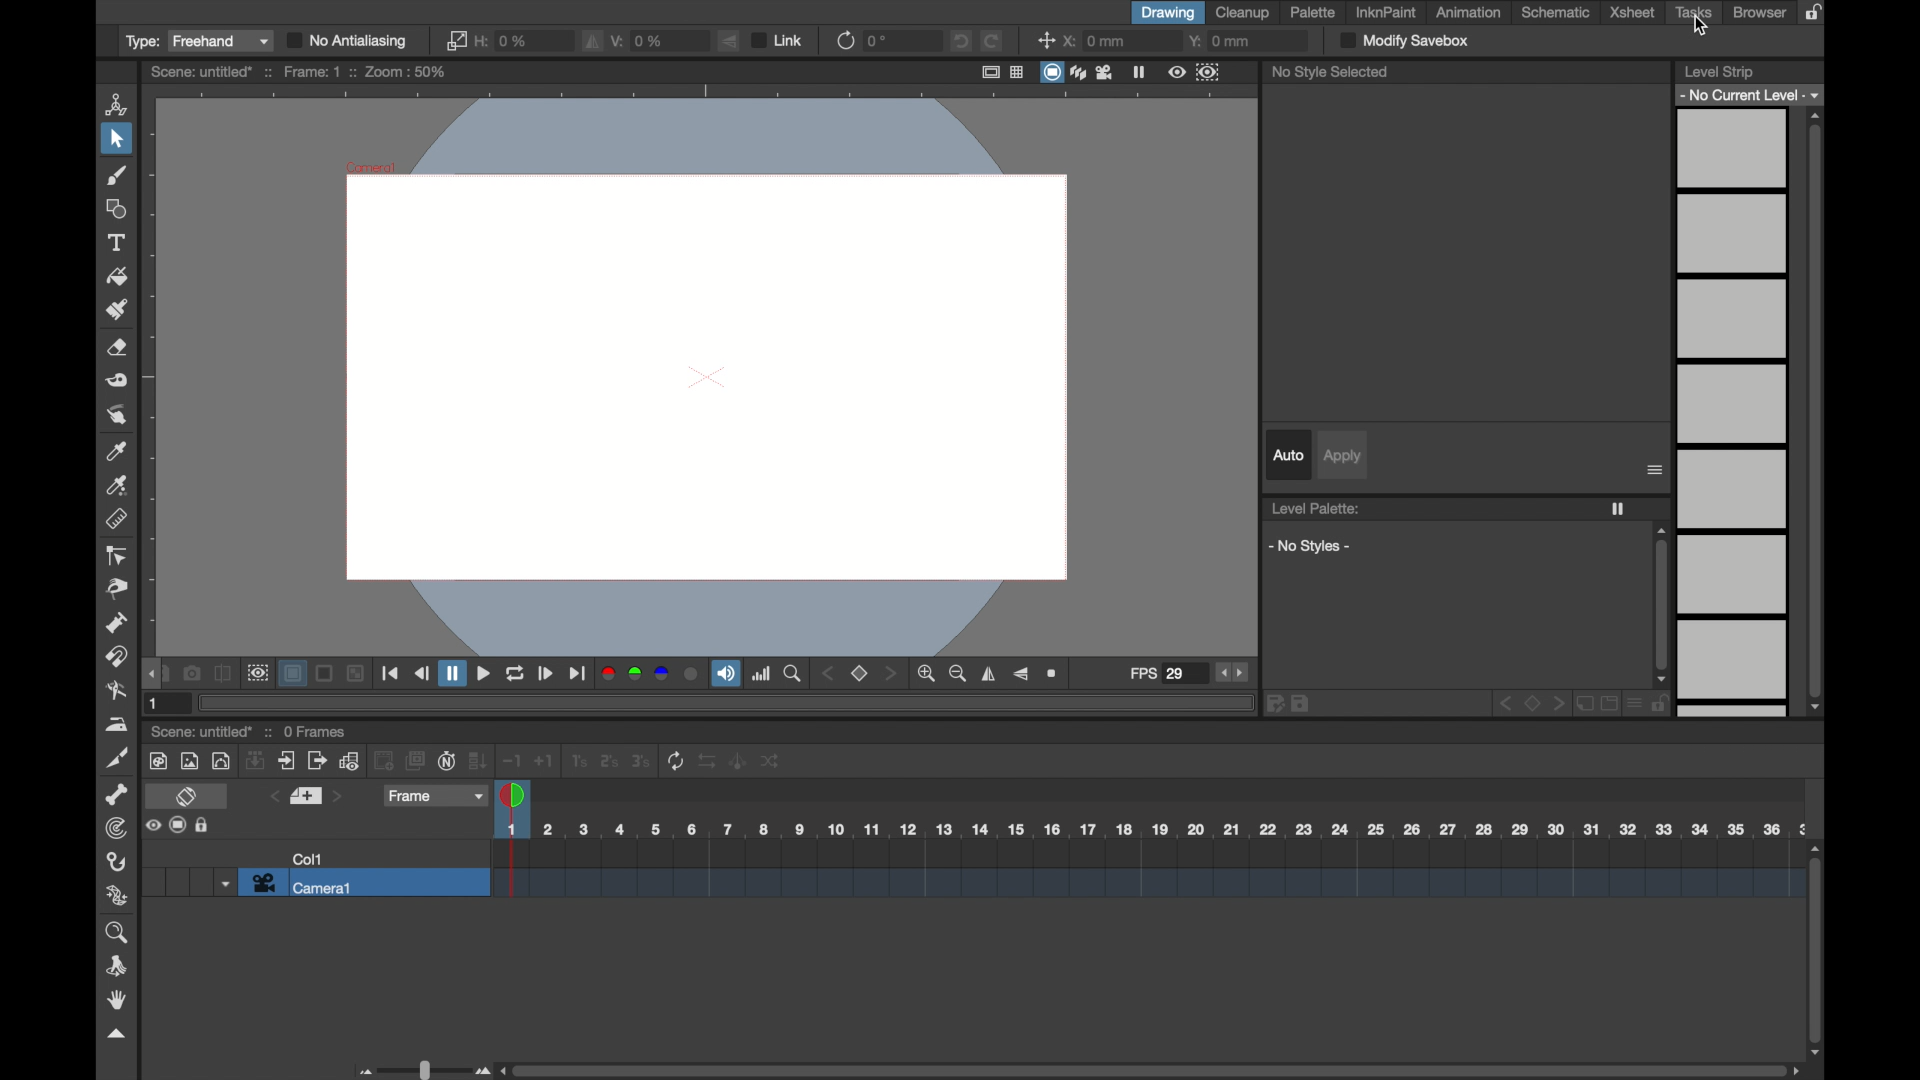 The image size is (1920, 1080). What do you see at coordinates (1169, 13) in the screenshot?
I see `drawing` at bounding box center [1169, 13].